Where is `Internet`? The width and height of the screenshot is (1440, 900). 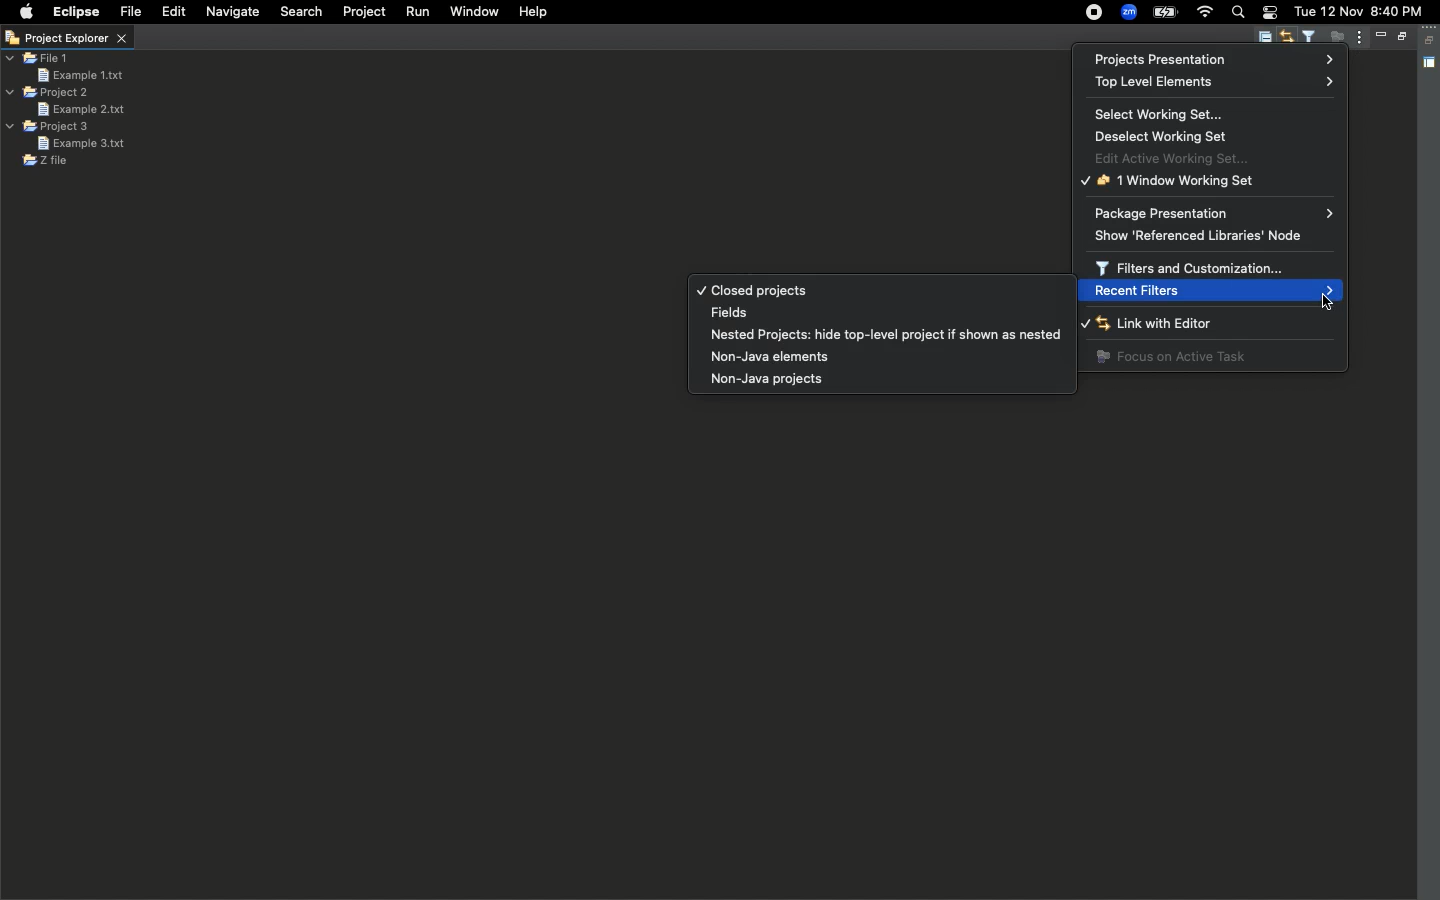 Internet is located at coordinates (1205, 12).